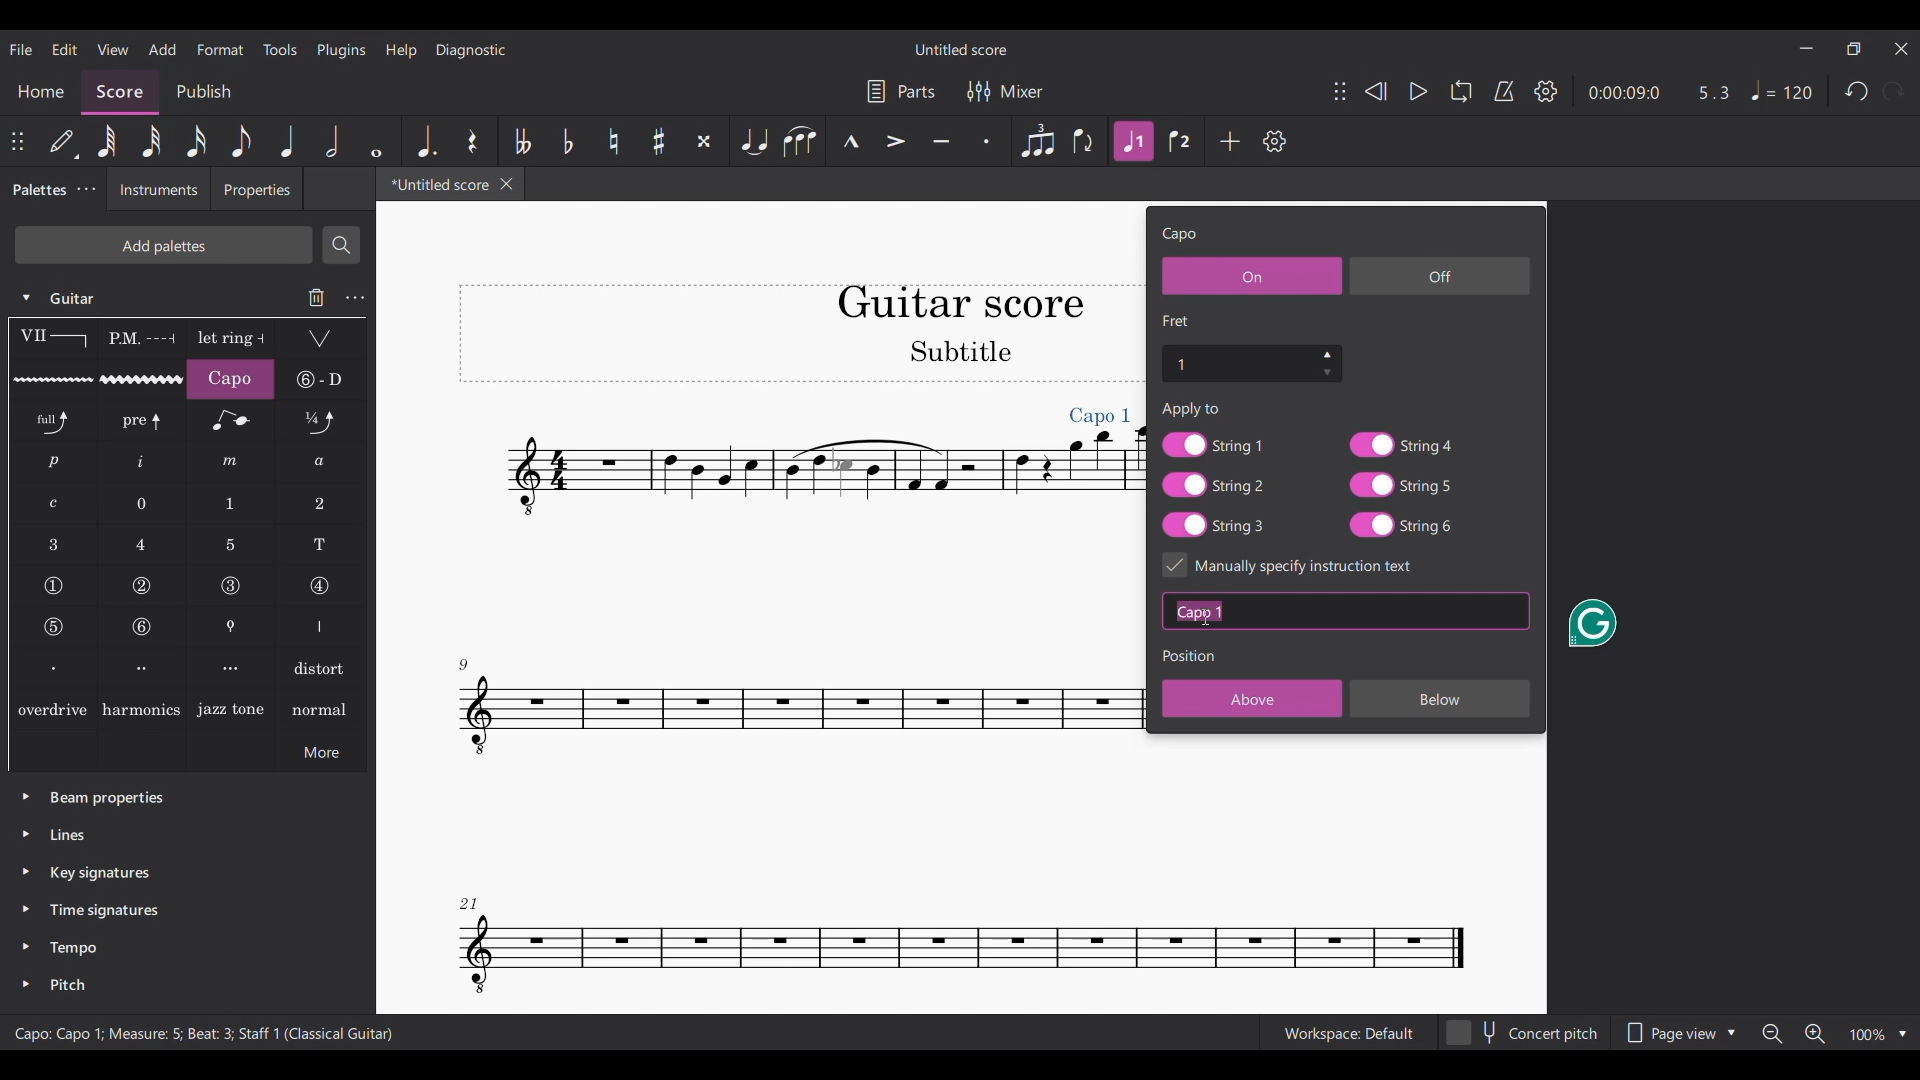 The width and height of the screenshot is (1920, 1080). What do you see at coordinates (567, 141) in the screenshot?
I see `Toggle flat` at bounding box center [567, 141].